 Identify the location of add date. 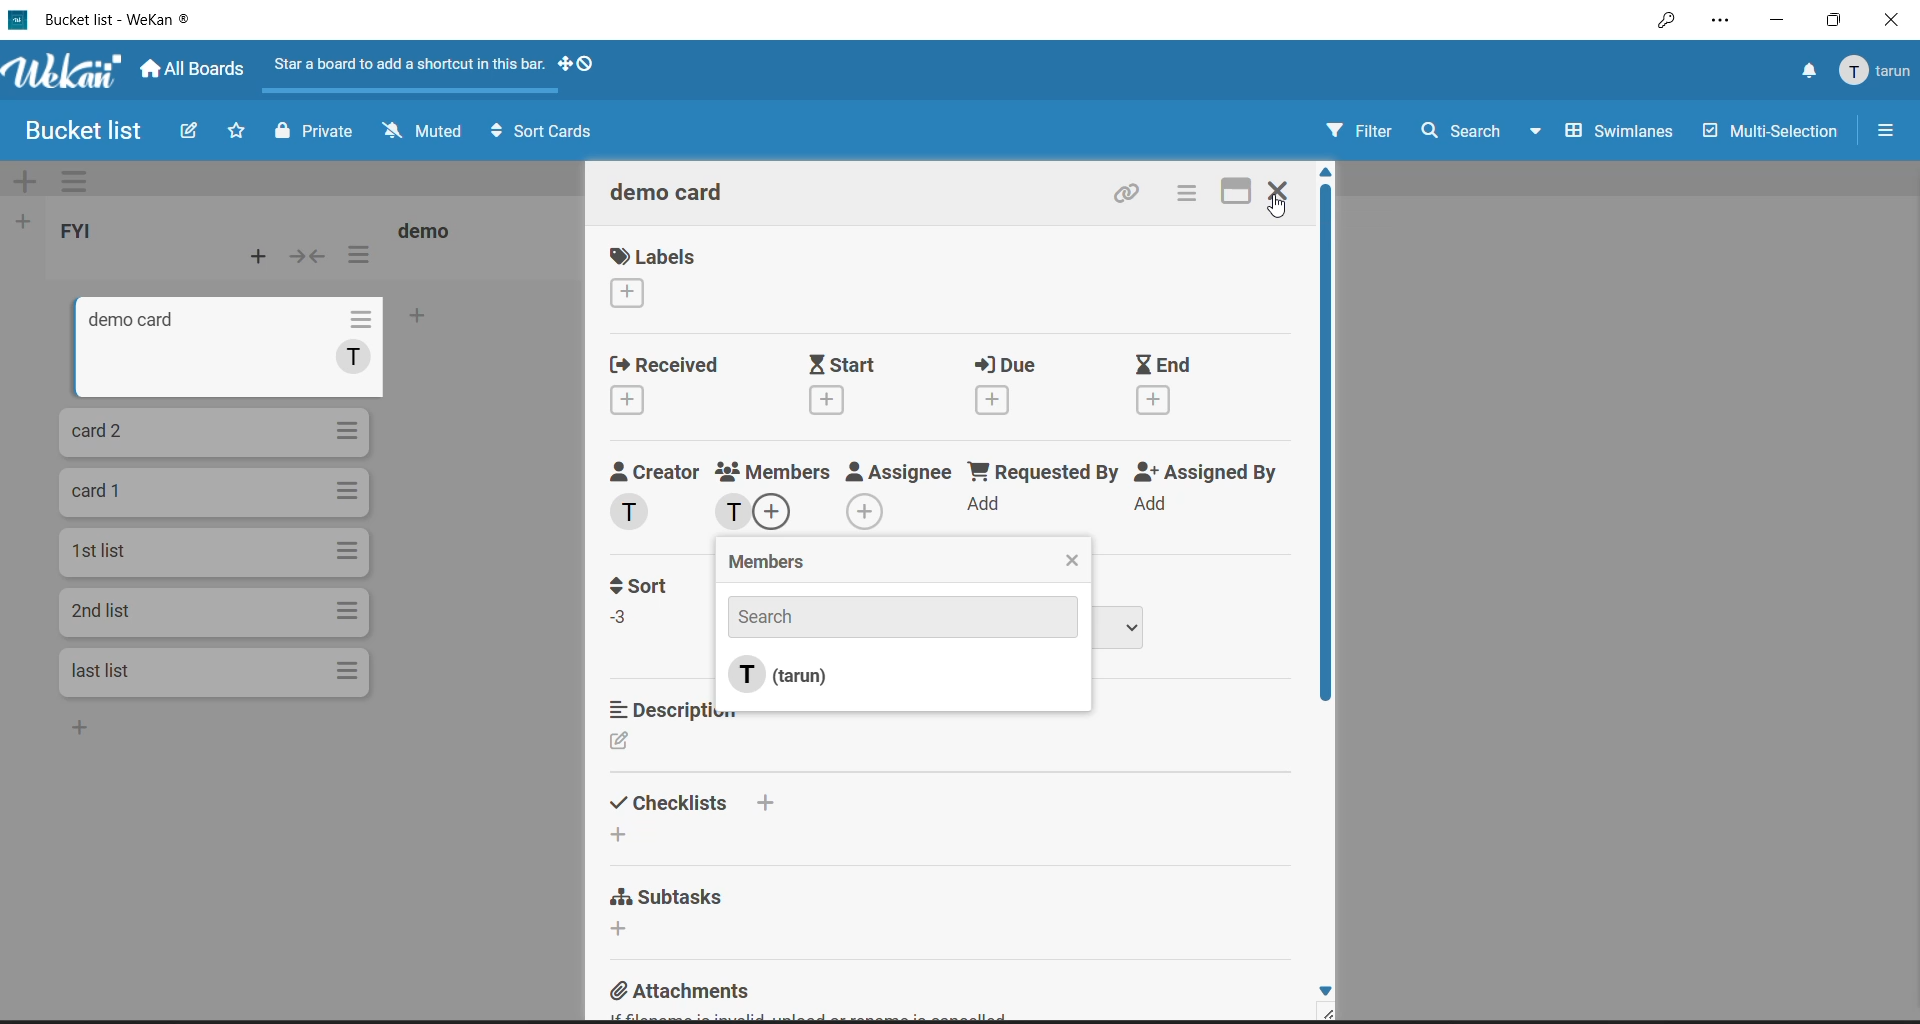
(623, 403).